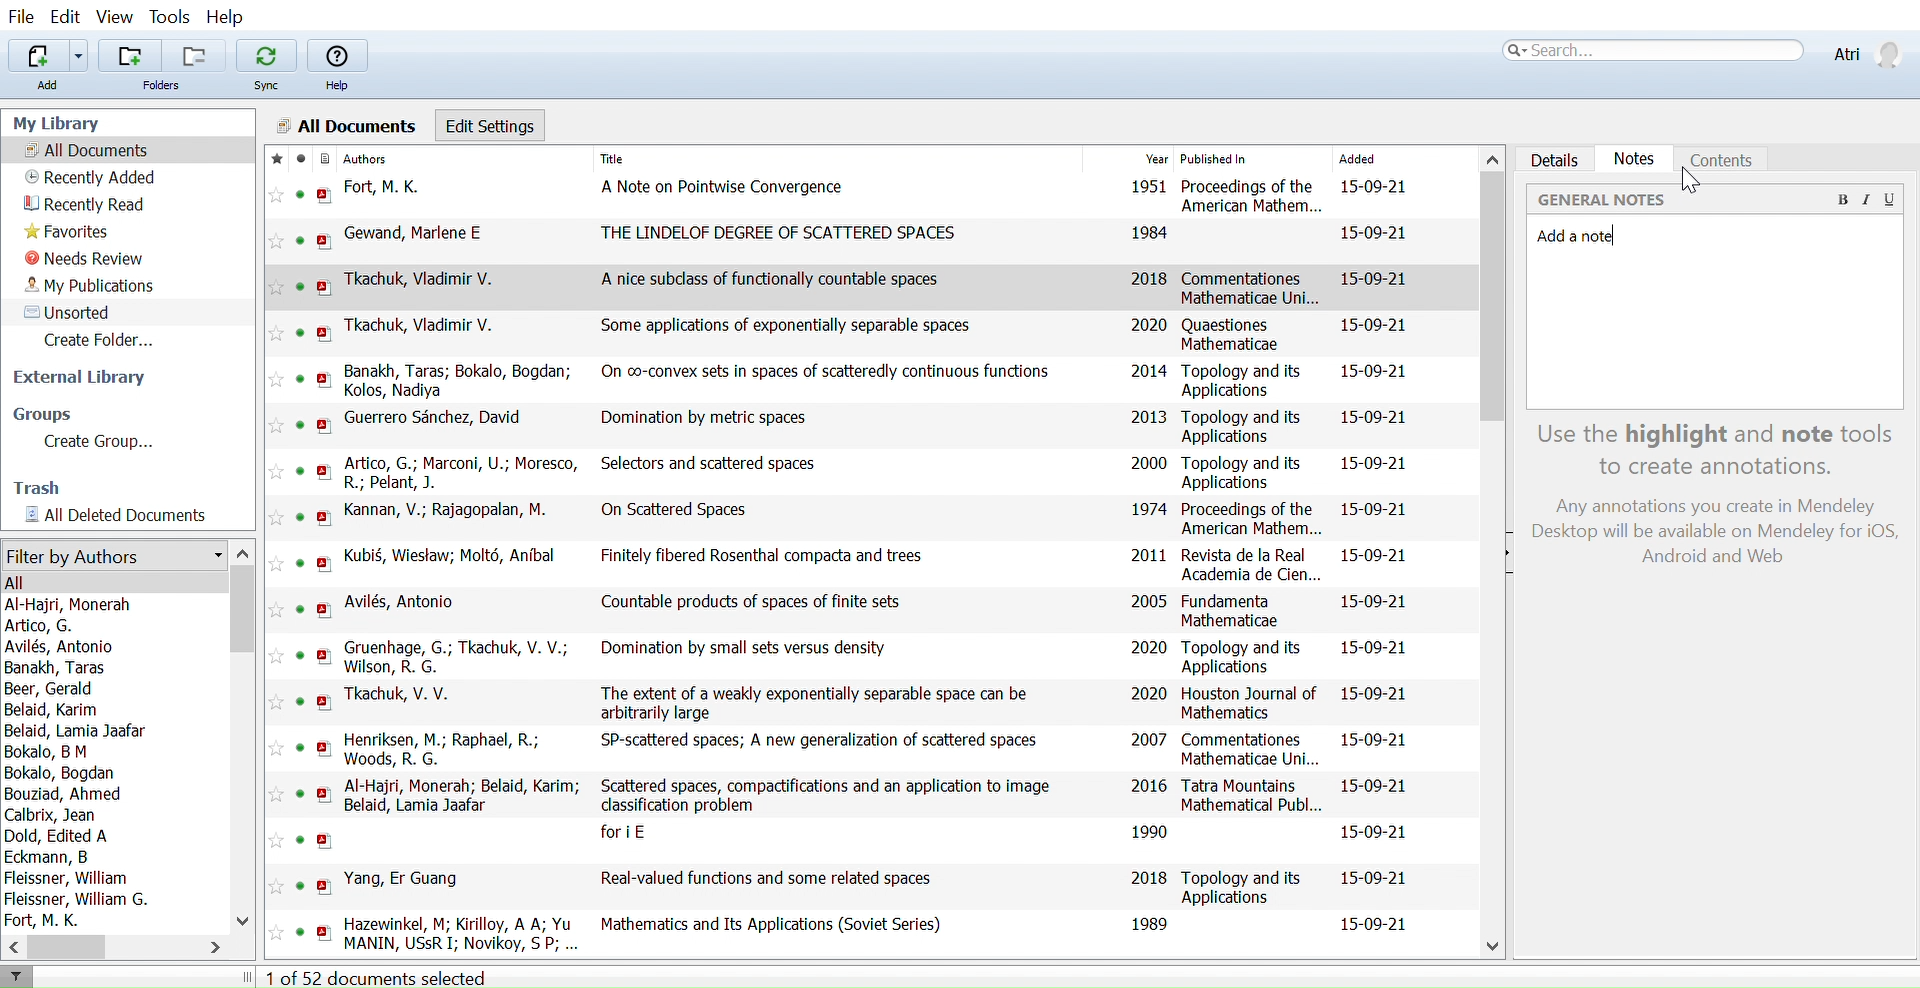 The image size is (1920, 988). What do you see at coordinates (461, 471) in the screenshot?
I see `Artico, G.; Marconi, U.; Moresco, R.; Pelant, J.` at bounding box center [461, 471].